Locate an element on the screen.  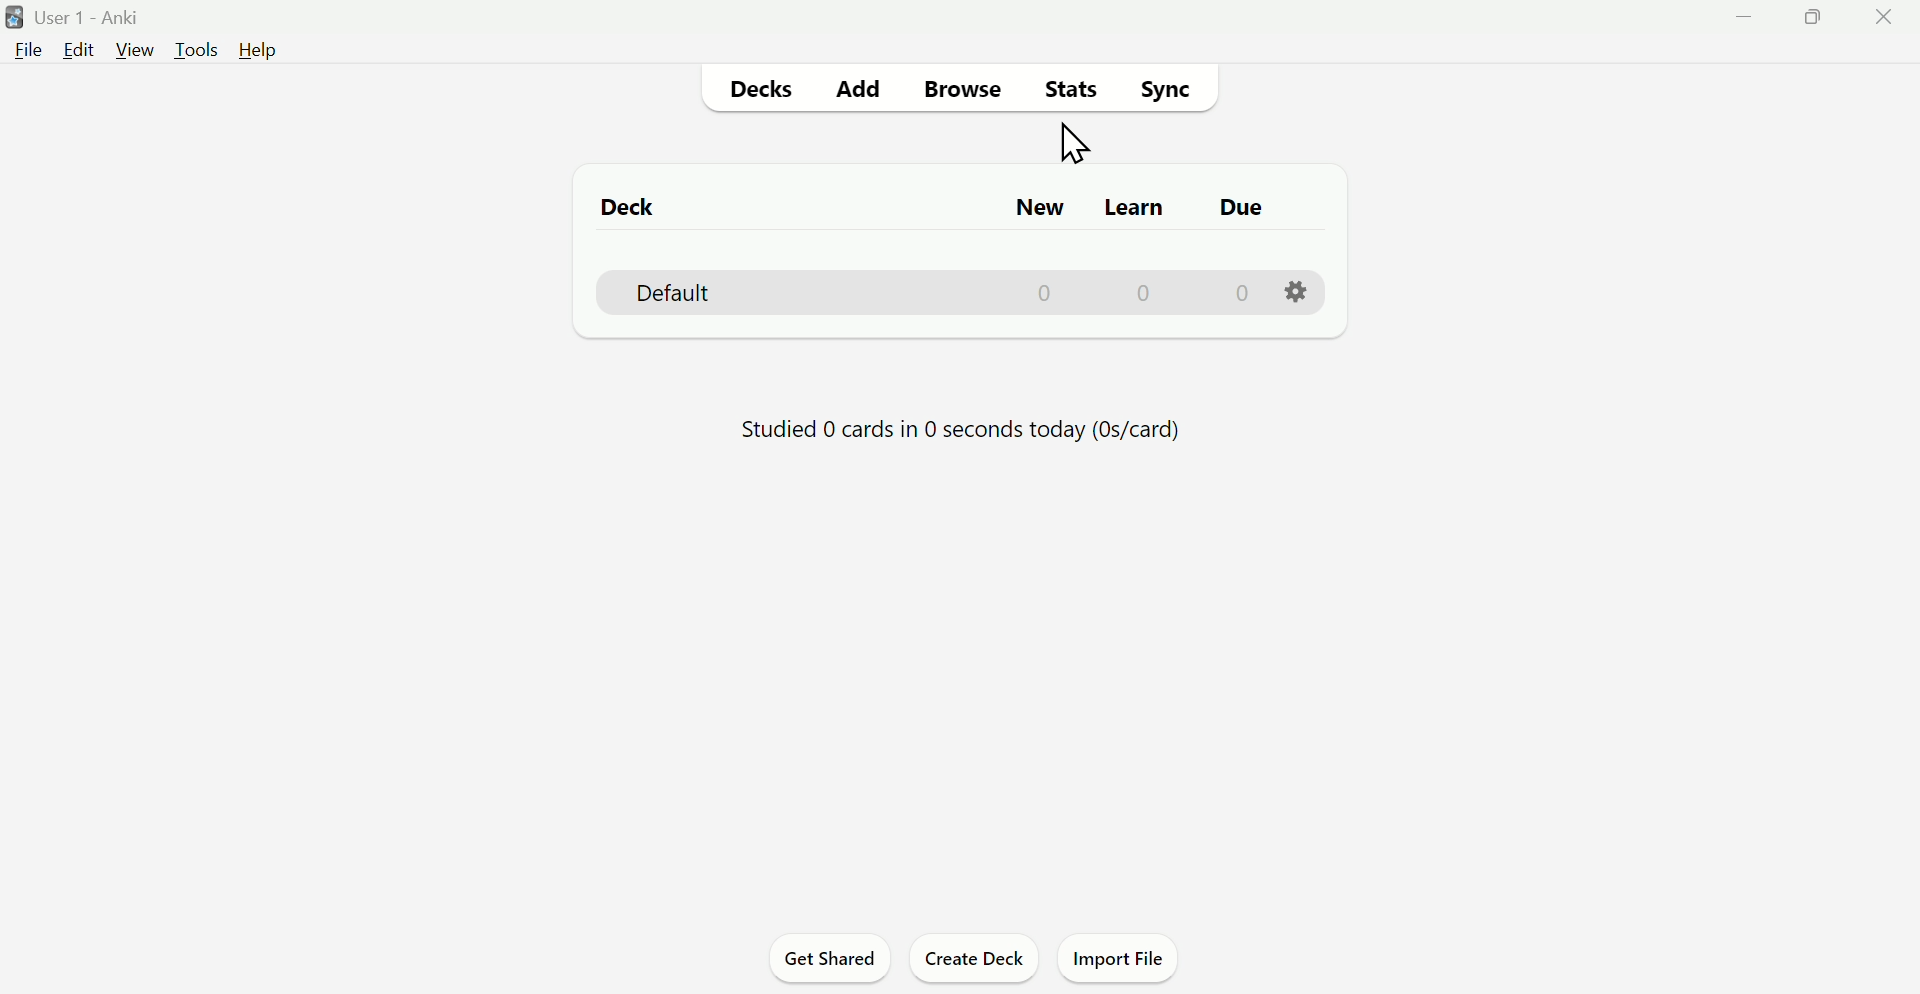
Create Deck is located at coordinates (978, 956).